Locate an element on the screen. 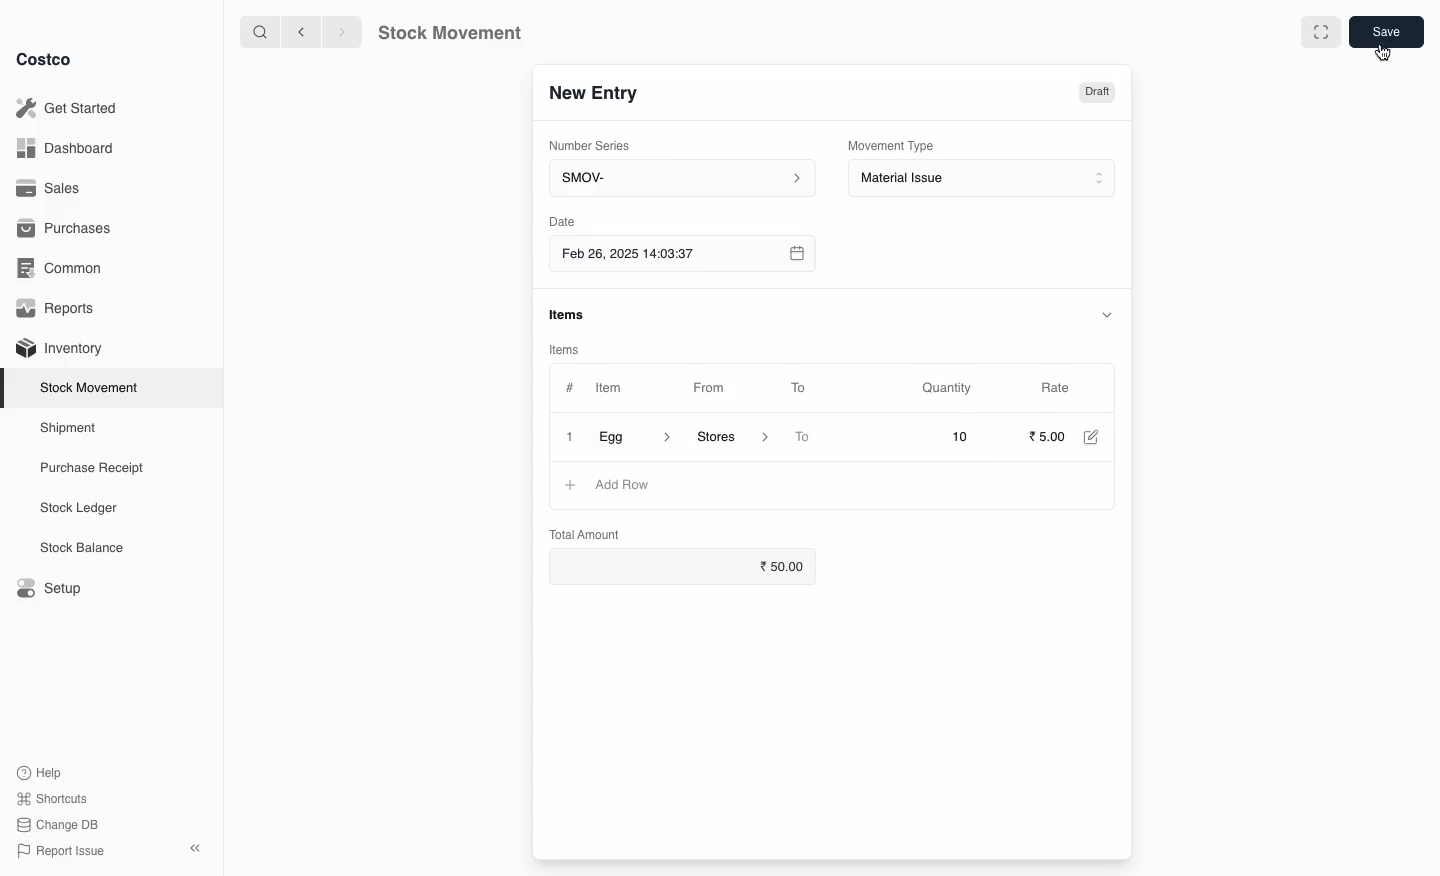 This screenshot has width=1440, height=876. Stock Balance is located at coordinates (84, 548).